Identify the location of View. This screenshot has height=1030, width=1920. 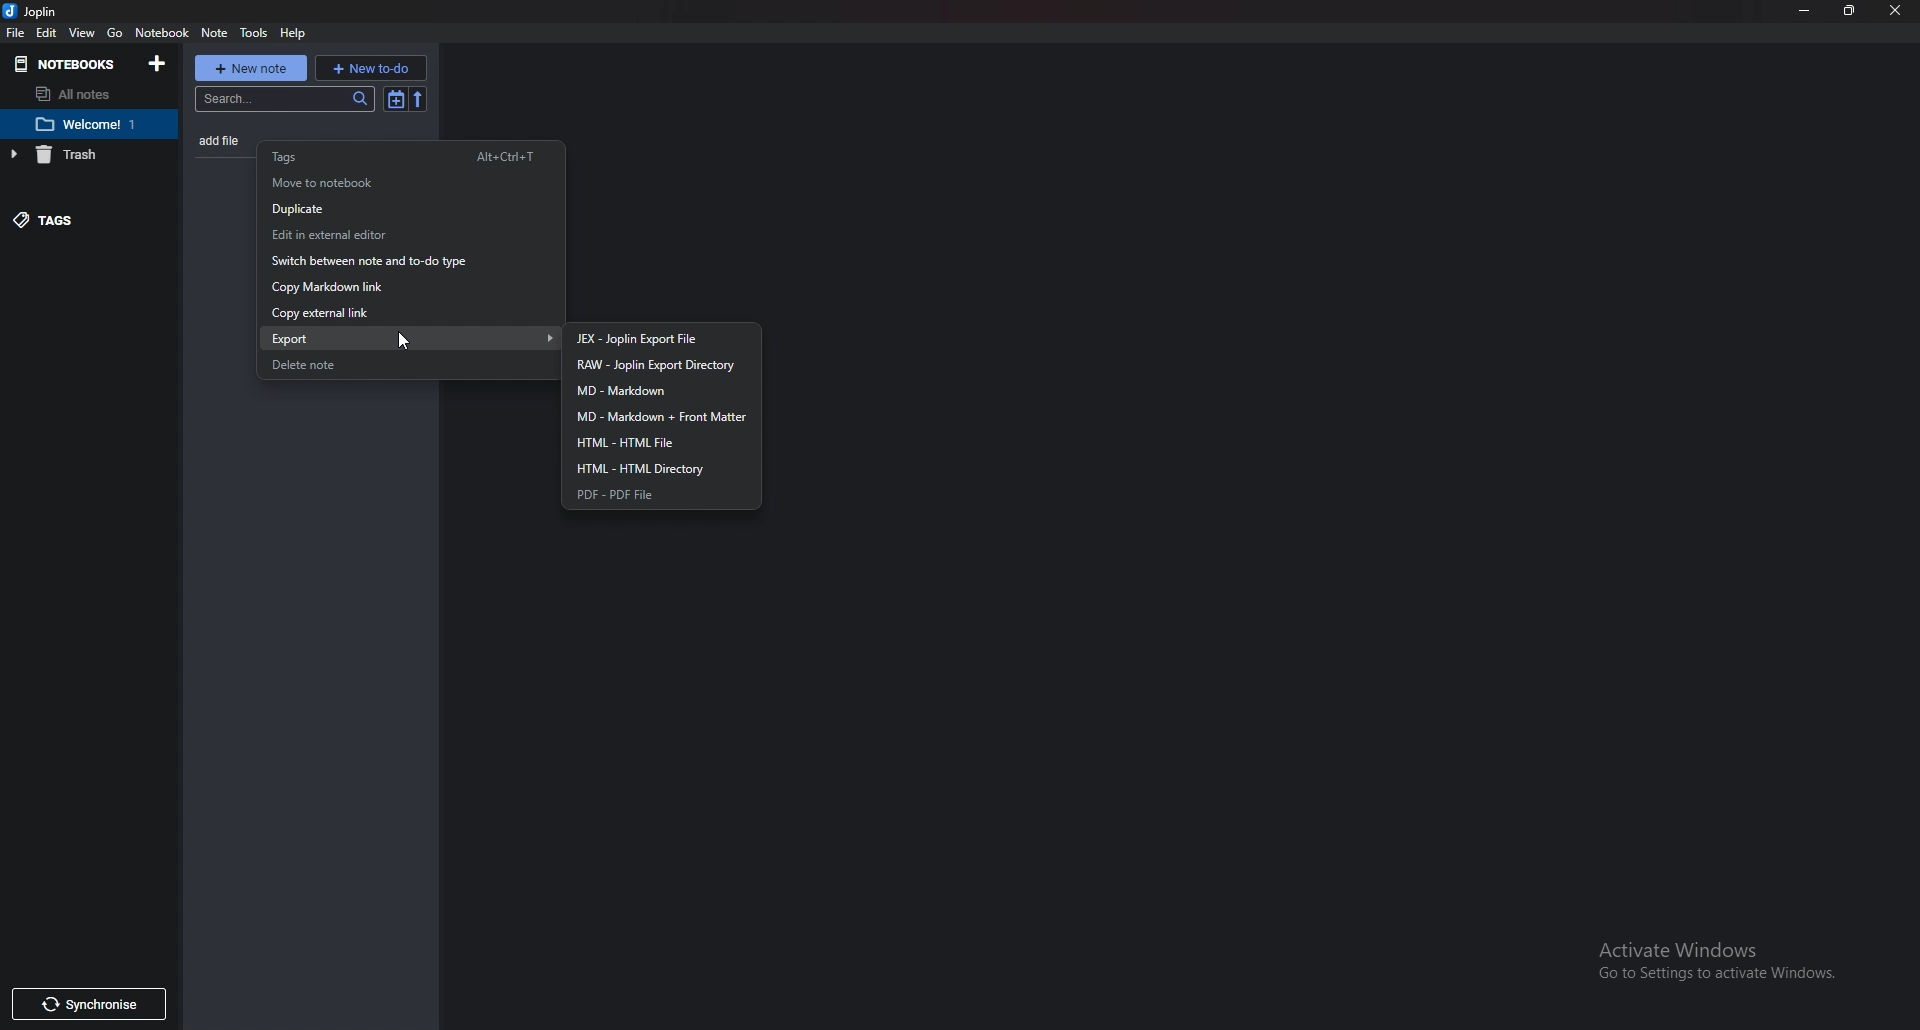
(84, 32).